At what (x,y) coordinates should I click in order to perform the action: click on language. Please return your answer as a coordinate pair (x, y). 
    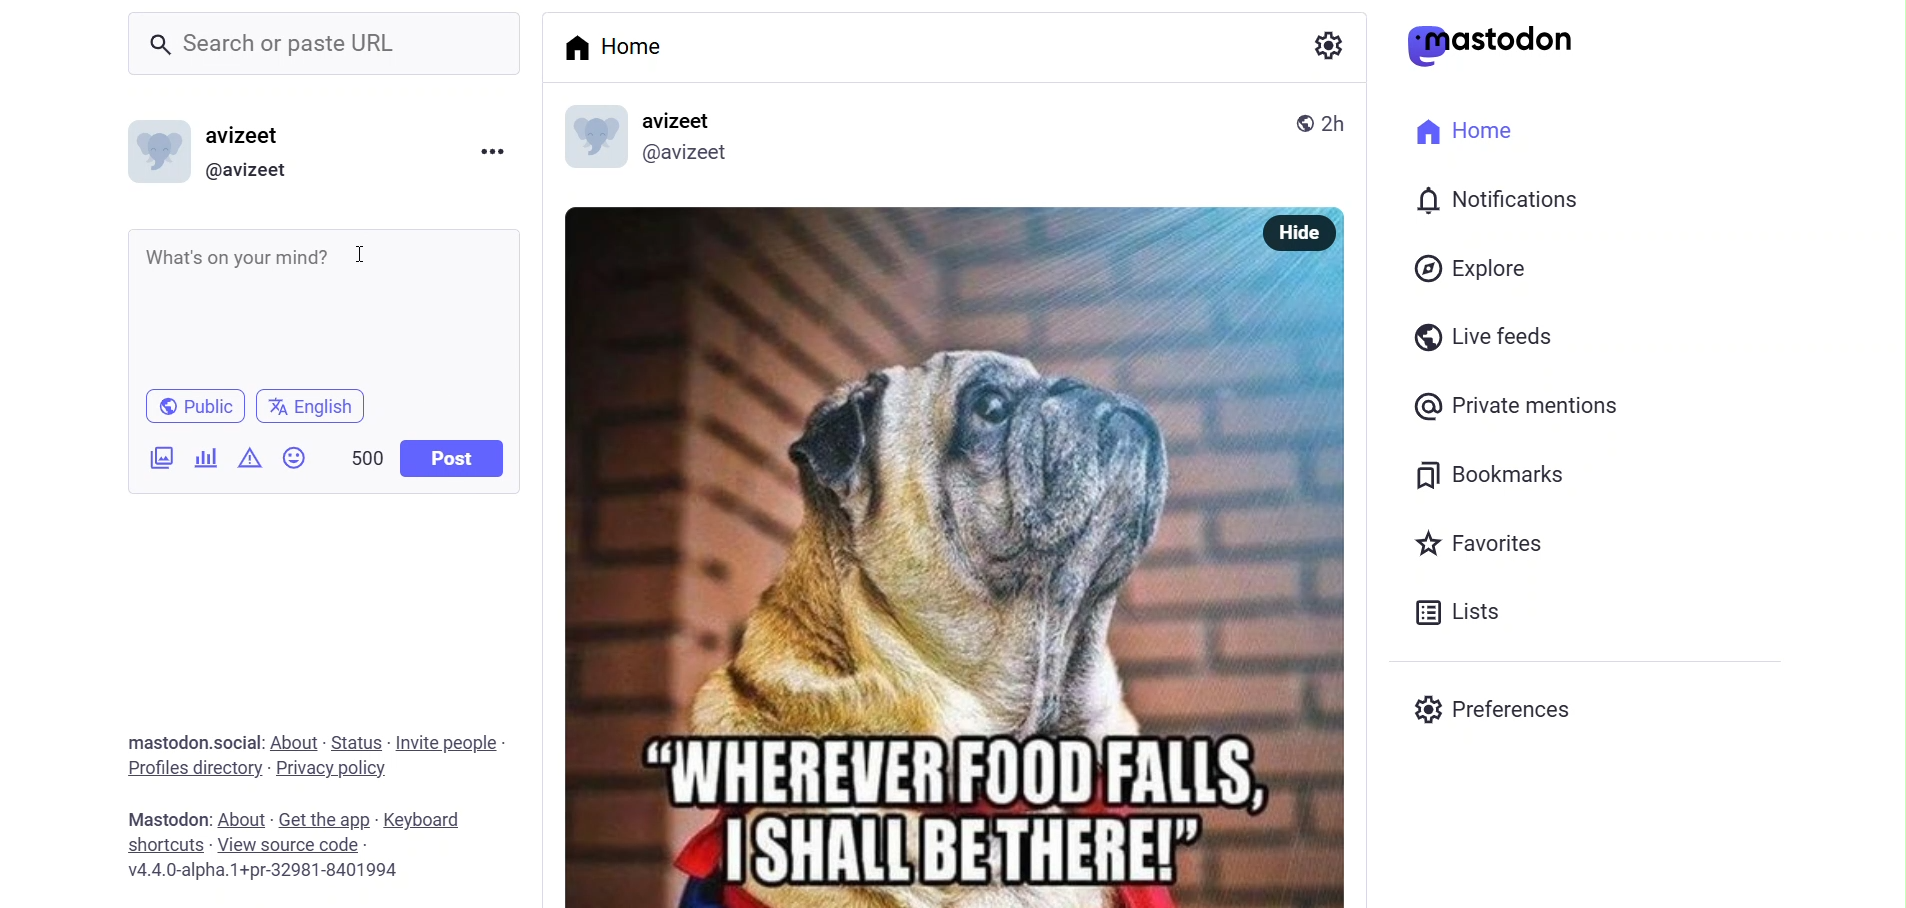
    Looking at the image, I should click on (313, 406).